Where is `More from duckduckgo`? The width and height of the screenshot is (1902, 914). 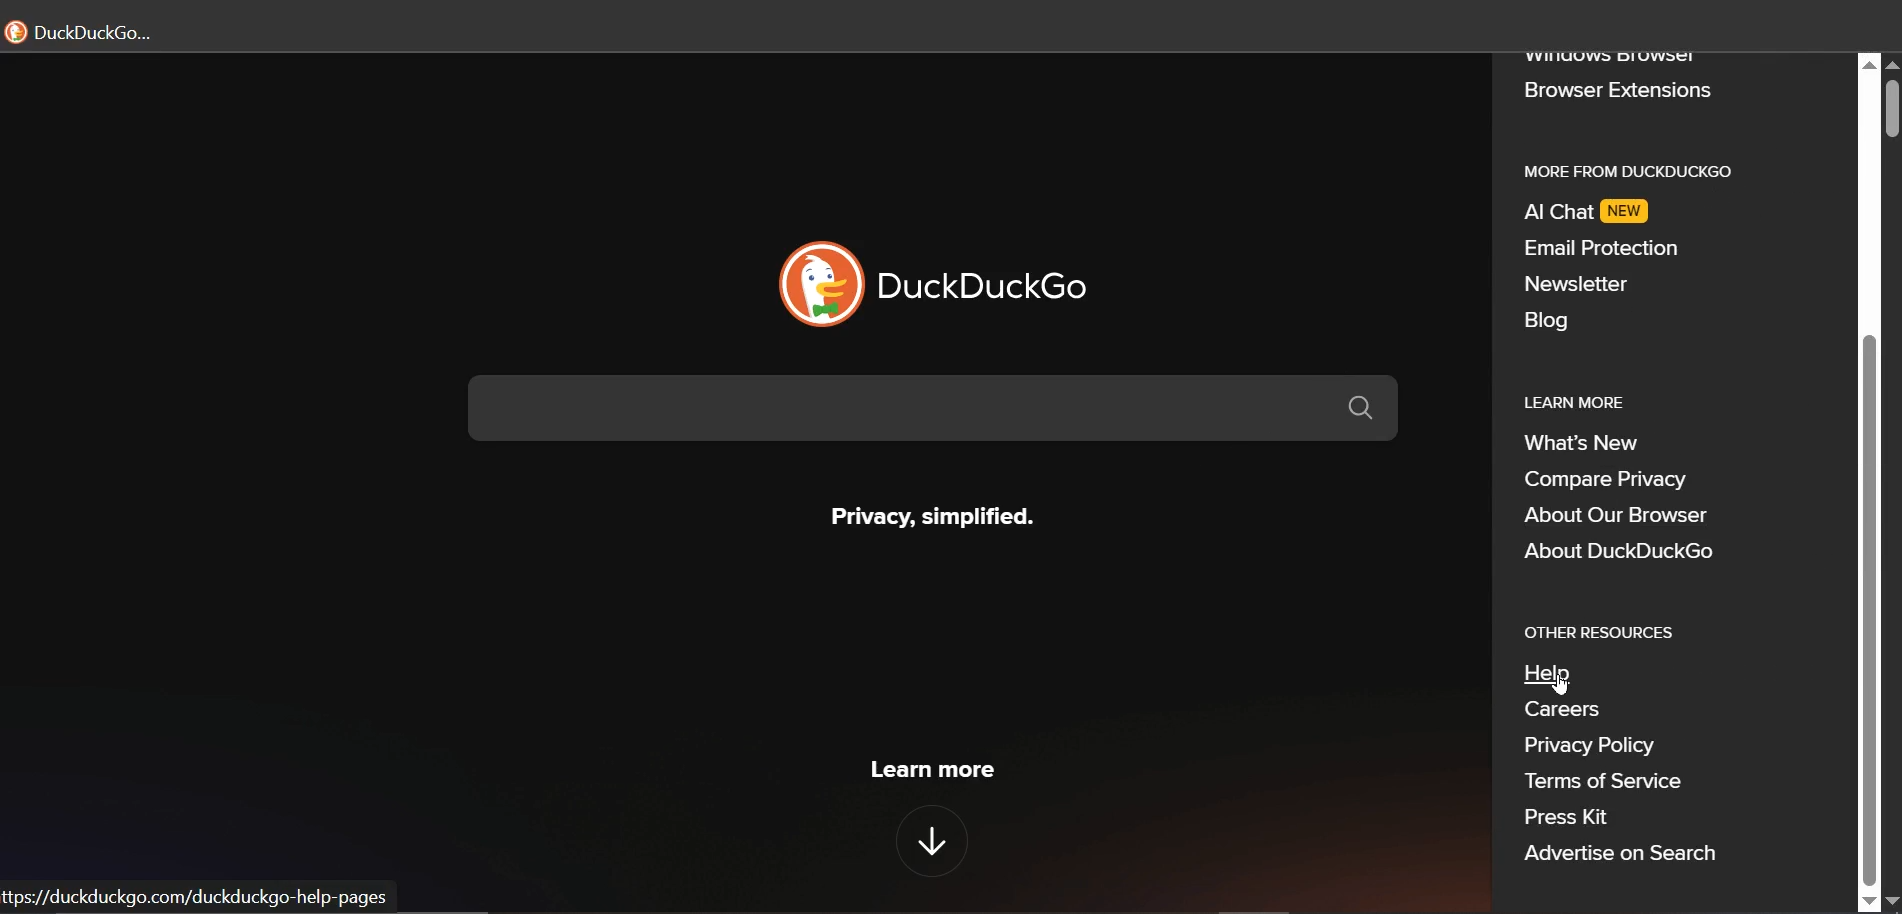 More from duckduckgo is located at coordinates (1641, 170).